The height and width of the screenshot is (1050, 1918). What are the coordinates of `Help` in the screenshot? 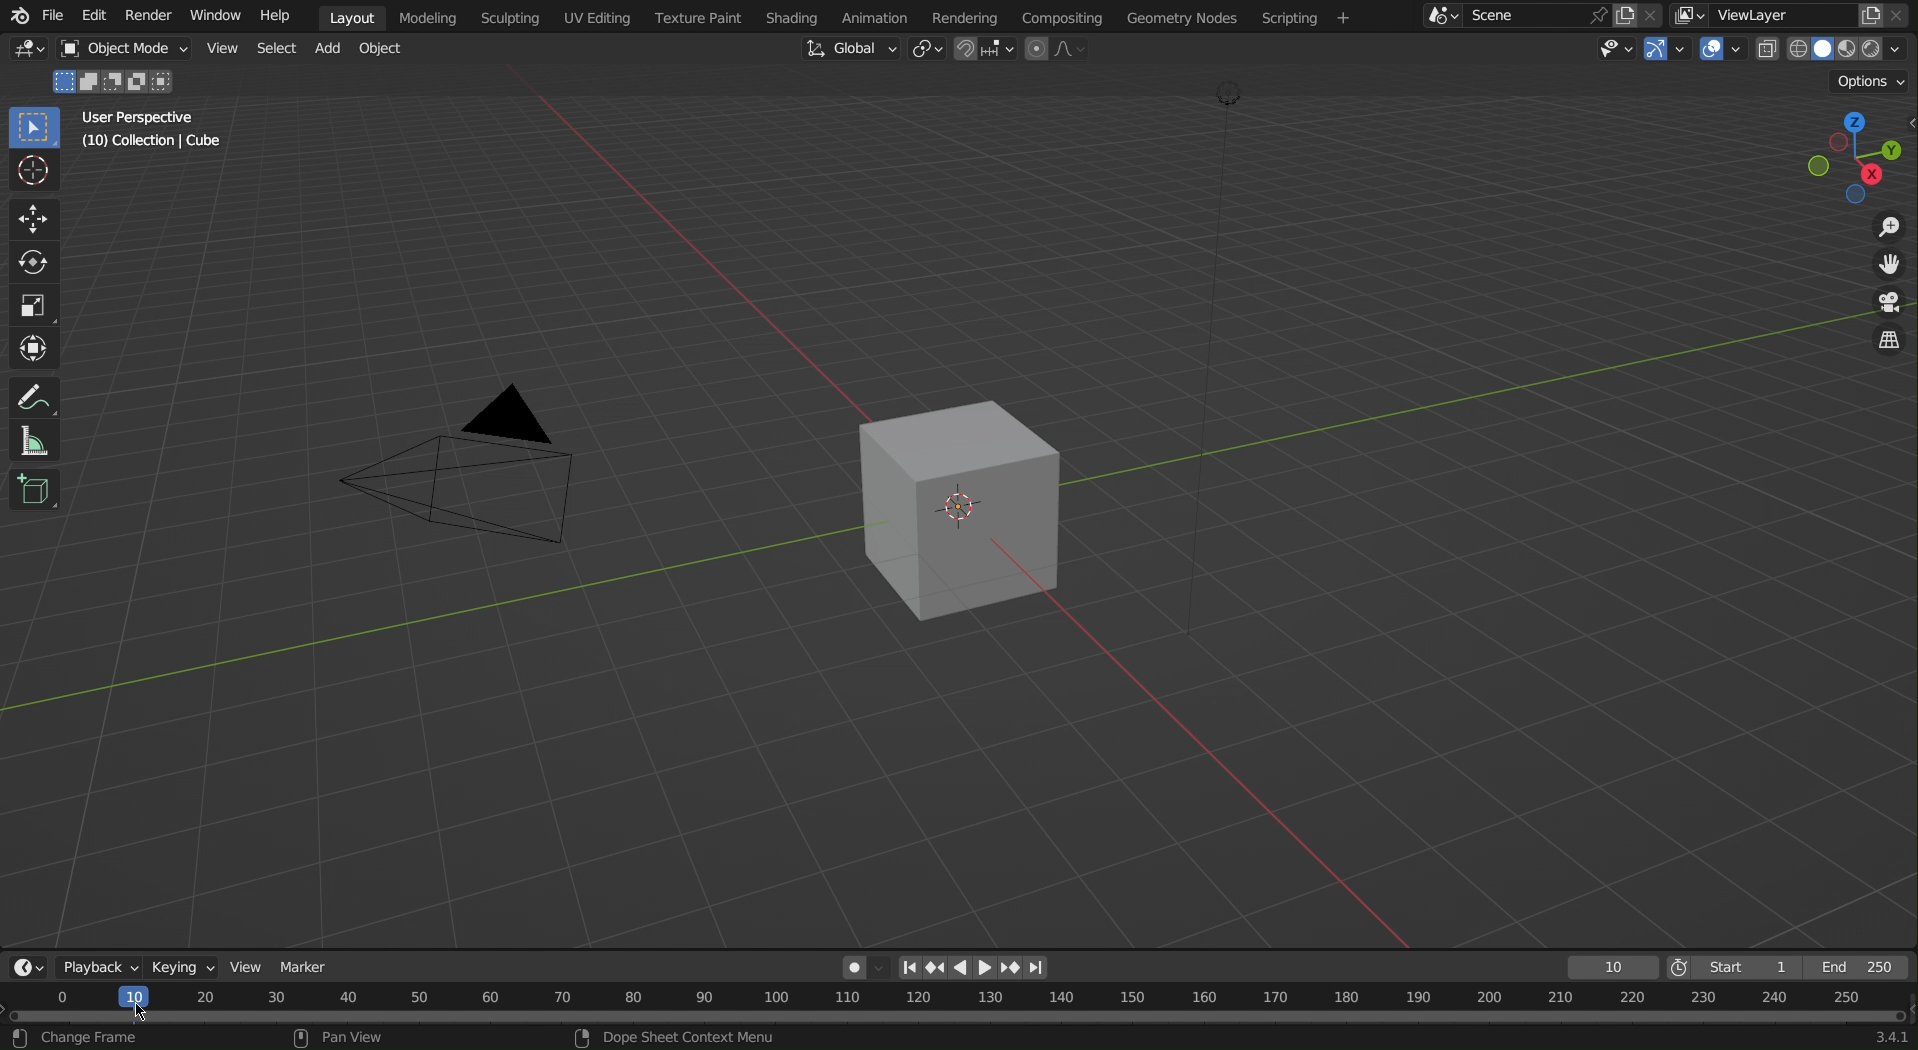 It's located at (277, 16).